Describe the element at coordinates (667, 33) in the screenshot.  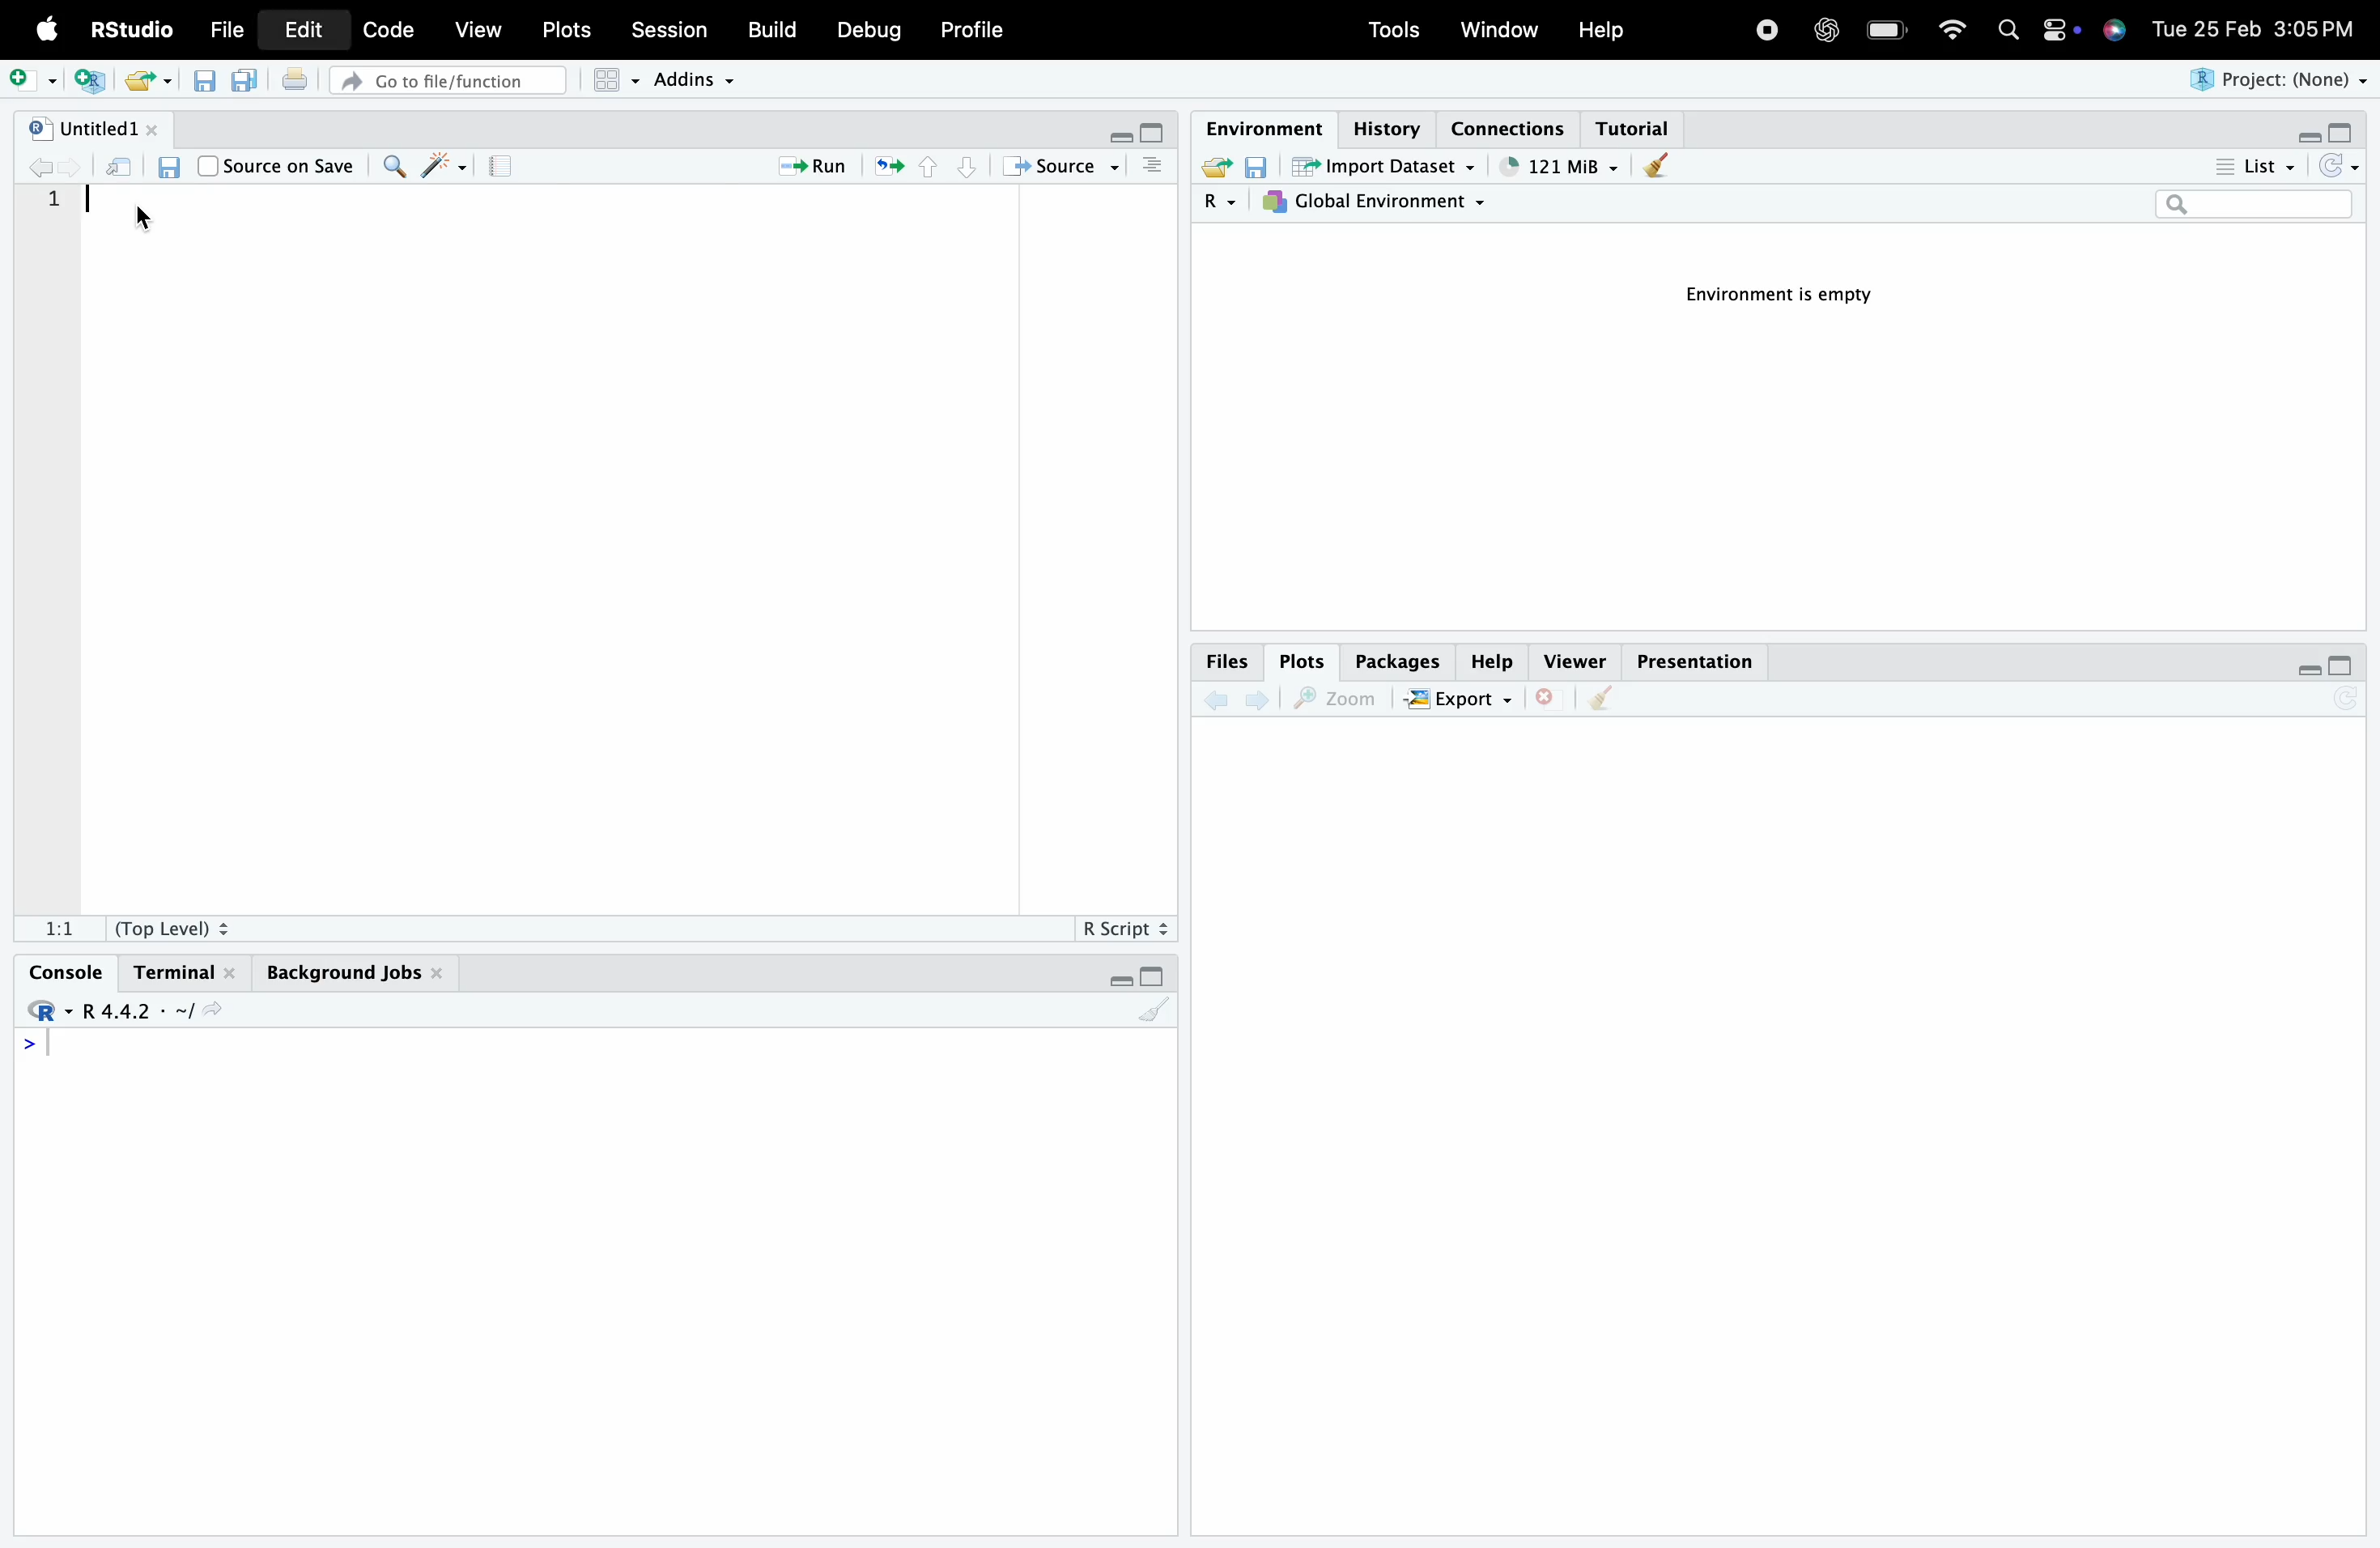
I see `Session` at that location.